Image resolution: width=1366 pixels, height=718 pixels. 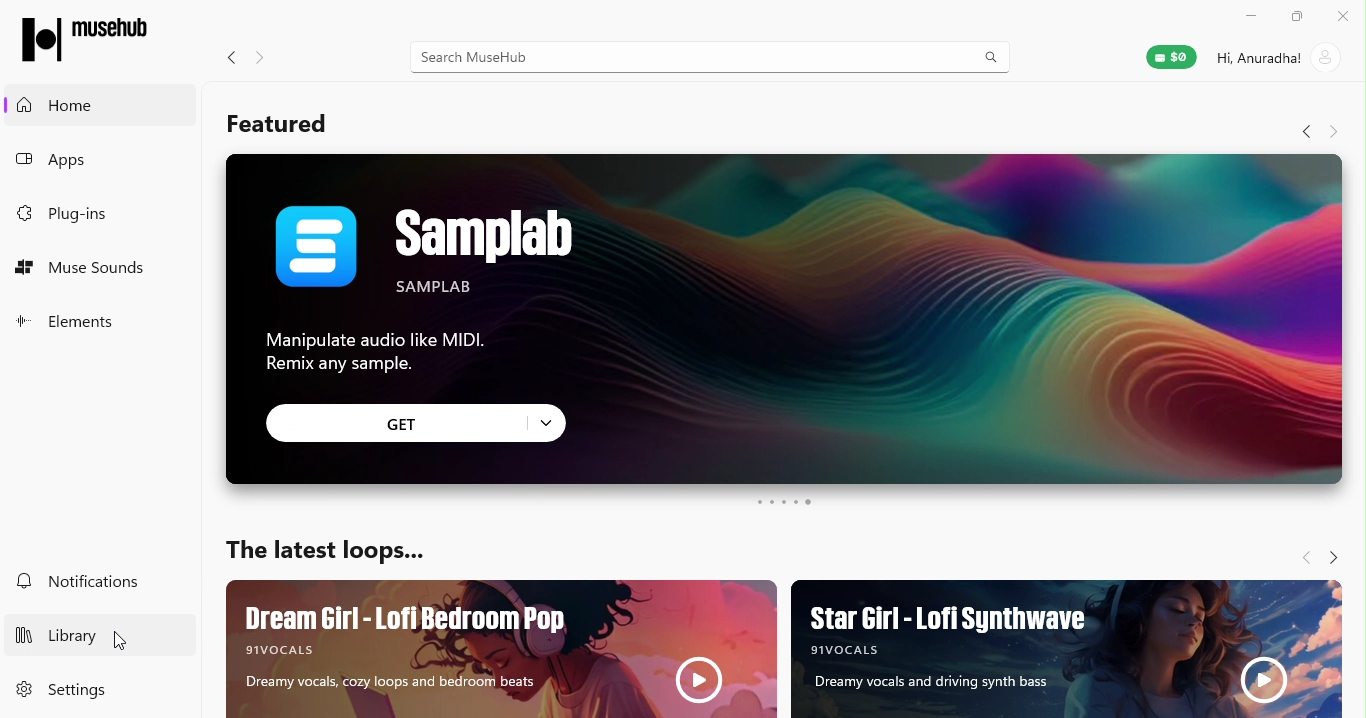 What do you see at coordinates (1296, 17) in the screenshot?
I see `Maximize` at bounding box center [1296, 17].